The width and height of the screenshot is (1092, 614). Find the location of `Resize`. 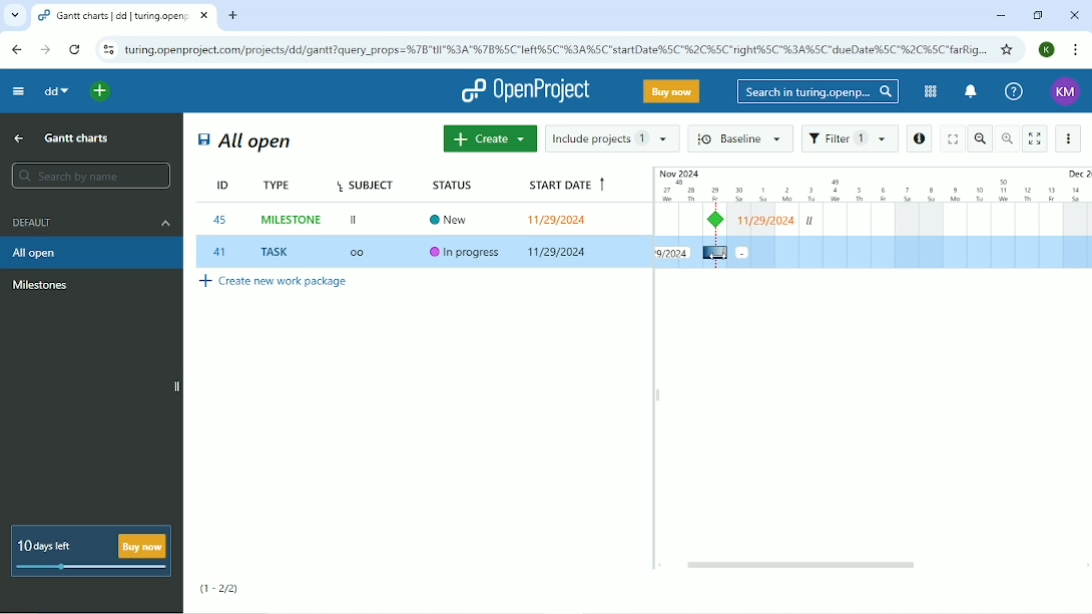

Resize is located at coordinates (658, 395).